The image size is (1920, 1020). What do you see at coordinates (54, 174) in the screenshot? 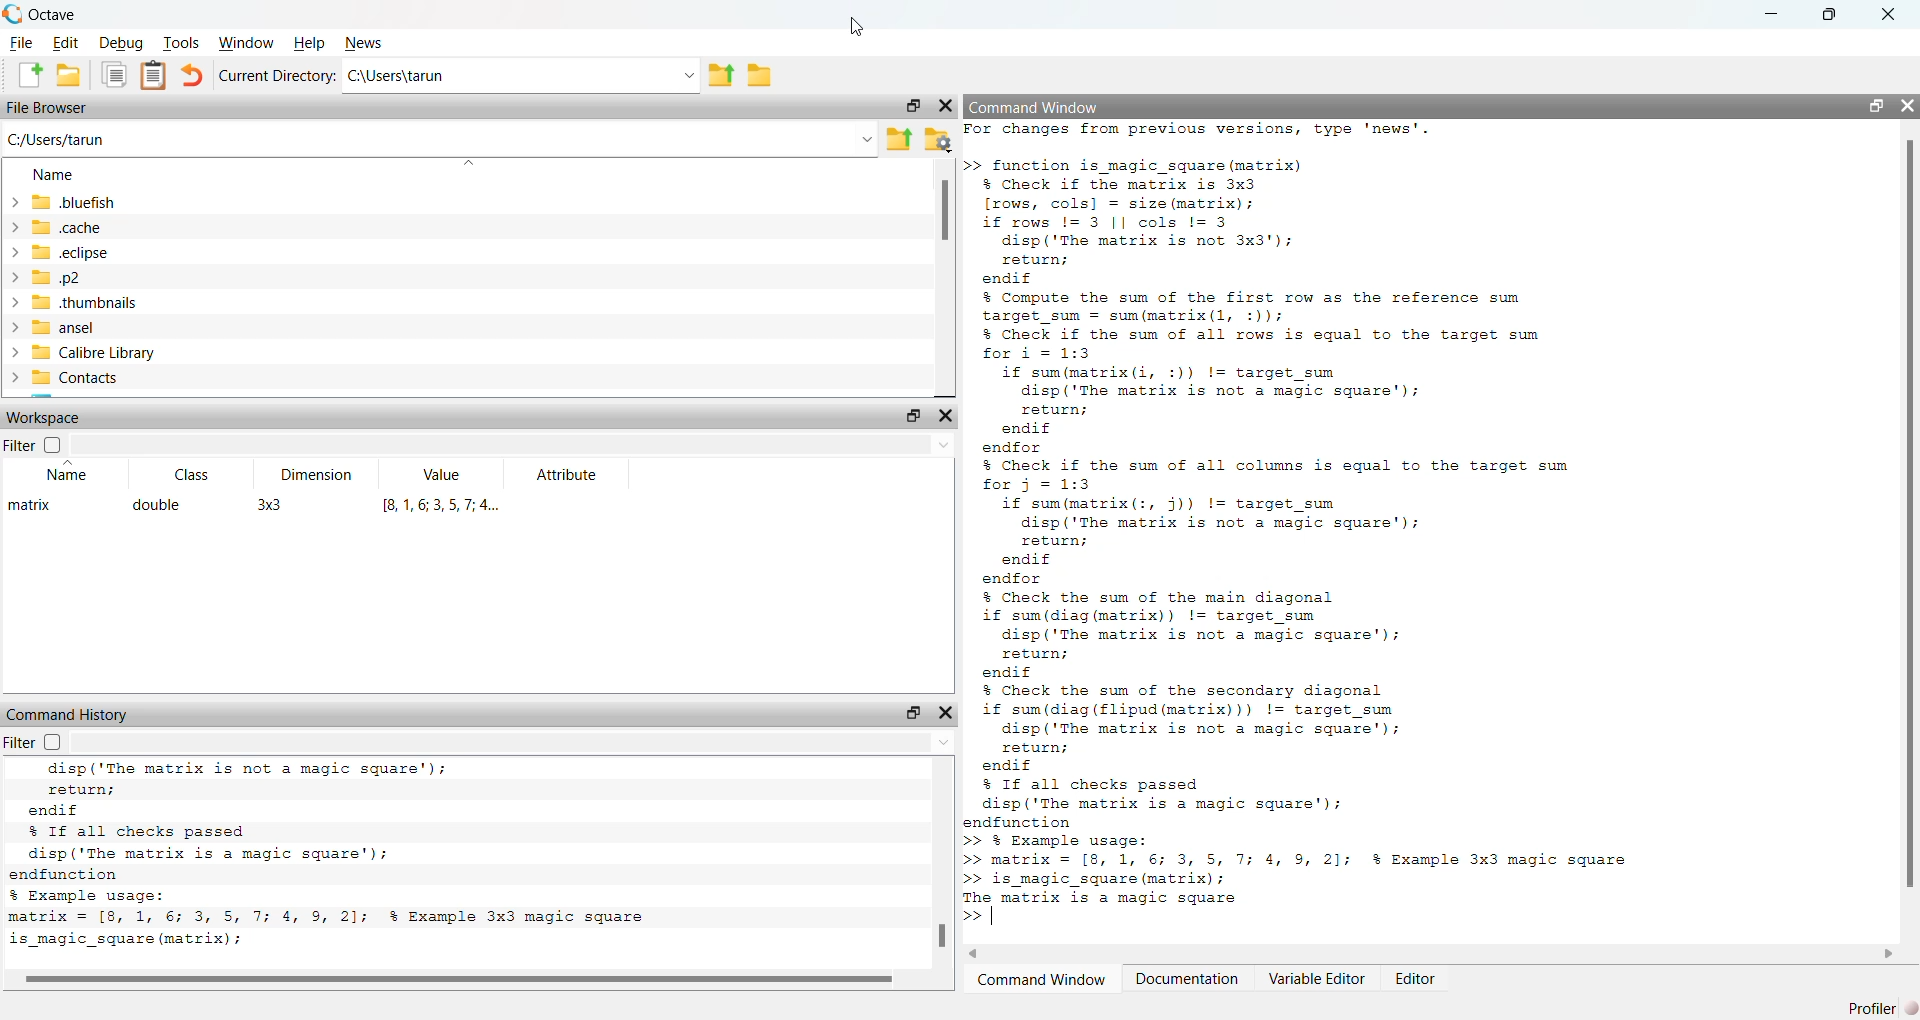
I see `Name` at bounding box center [54, 174].